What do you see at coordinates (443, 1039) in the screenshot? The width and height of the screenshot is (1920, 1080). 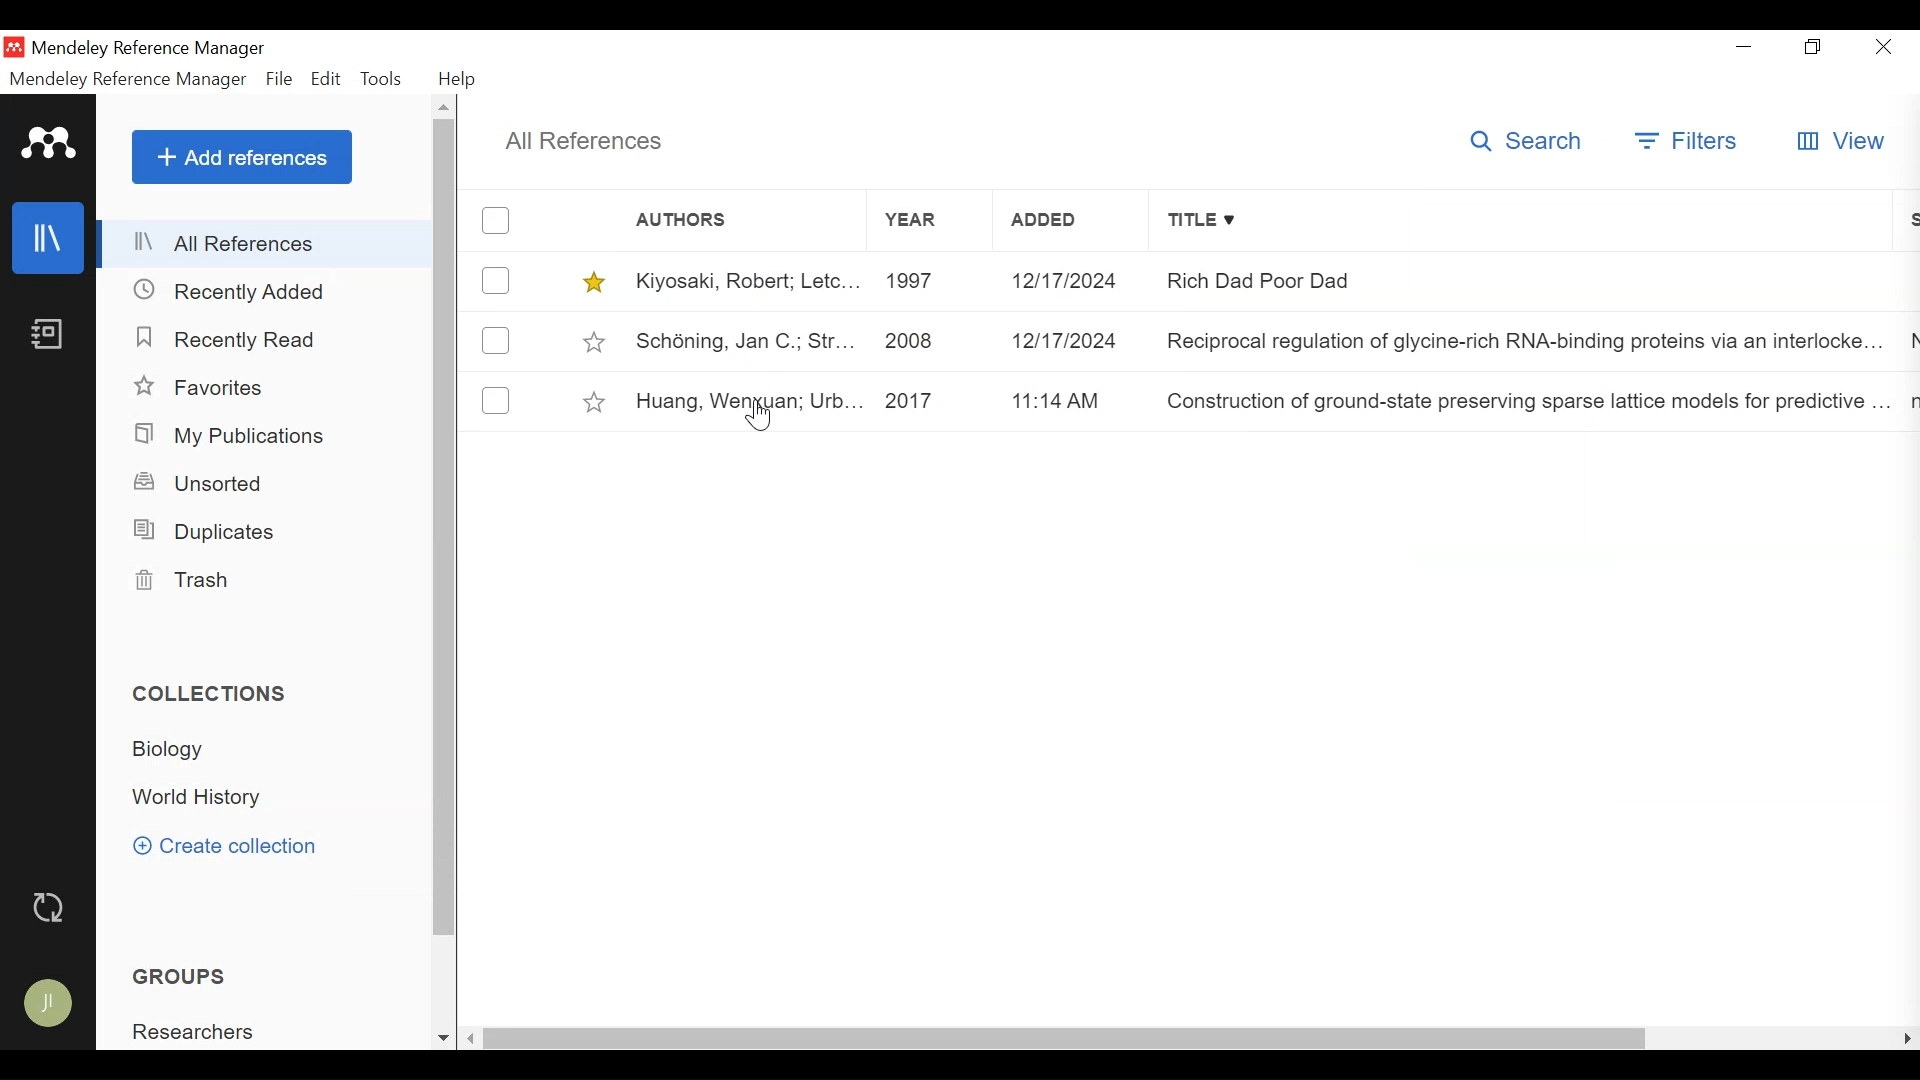 I see `Scroll down` at bounding box center [443, 1039].